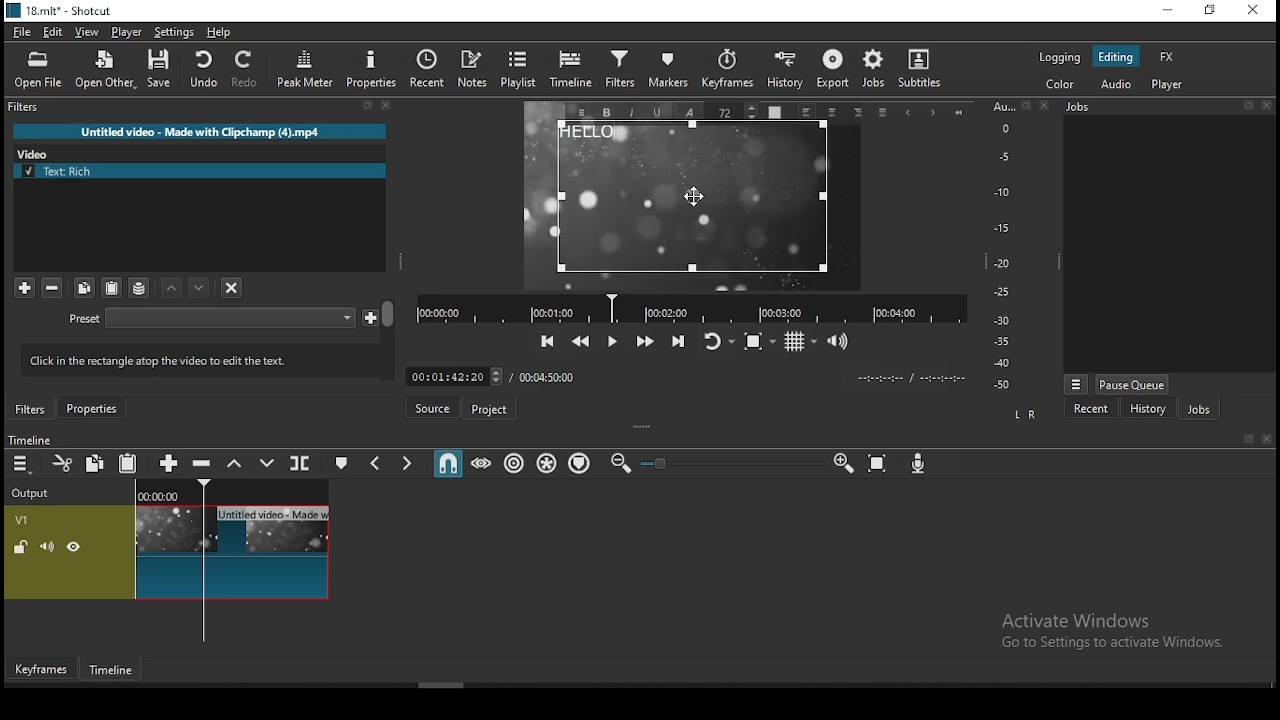 The image size is (1280, 720). What do you see at coordinates (305, 68) in the screenshot?
I see `peak meter` at bounding box center [305, 68].